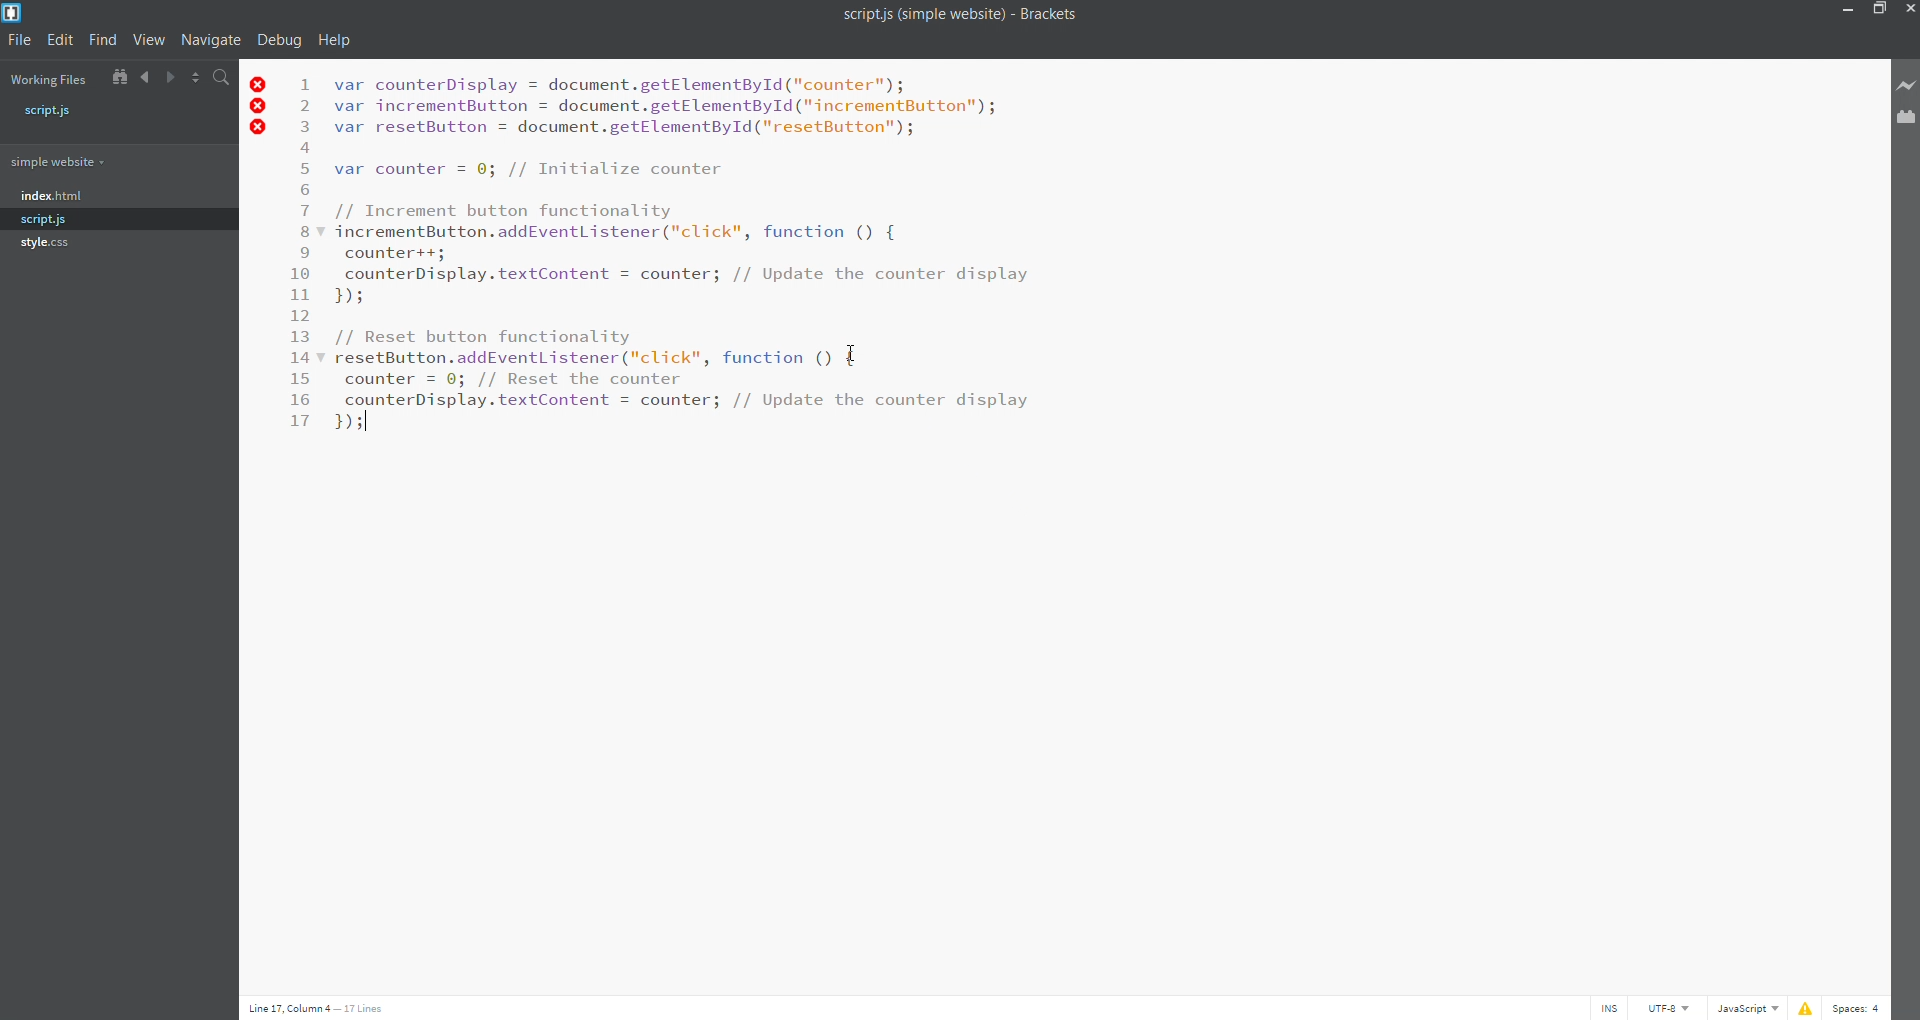 The height and width of the screenshot is (1020, 1920). What do you see at coordinates (107, 162) in the screenshot?
I see `folder name` at bounding box center [107, 162].